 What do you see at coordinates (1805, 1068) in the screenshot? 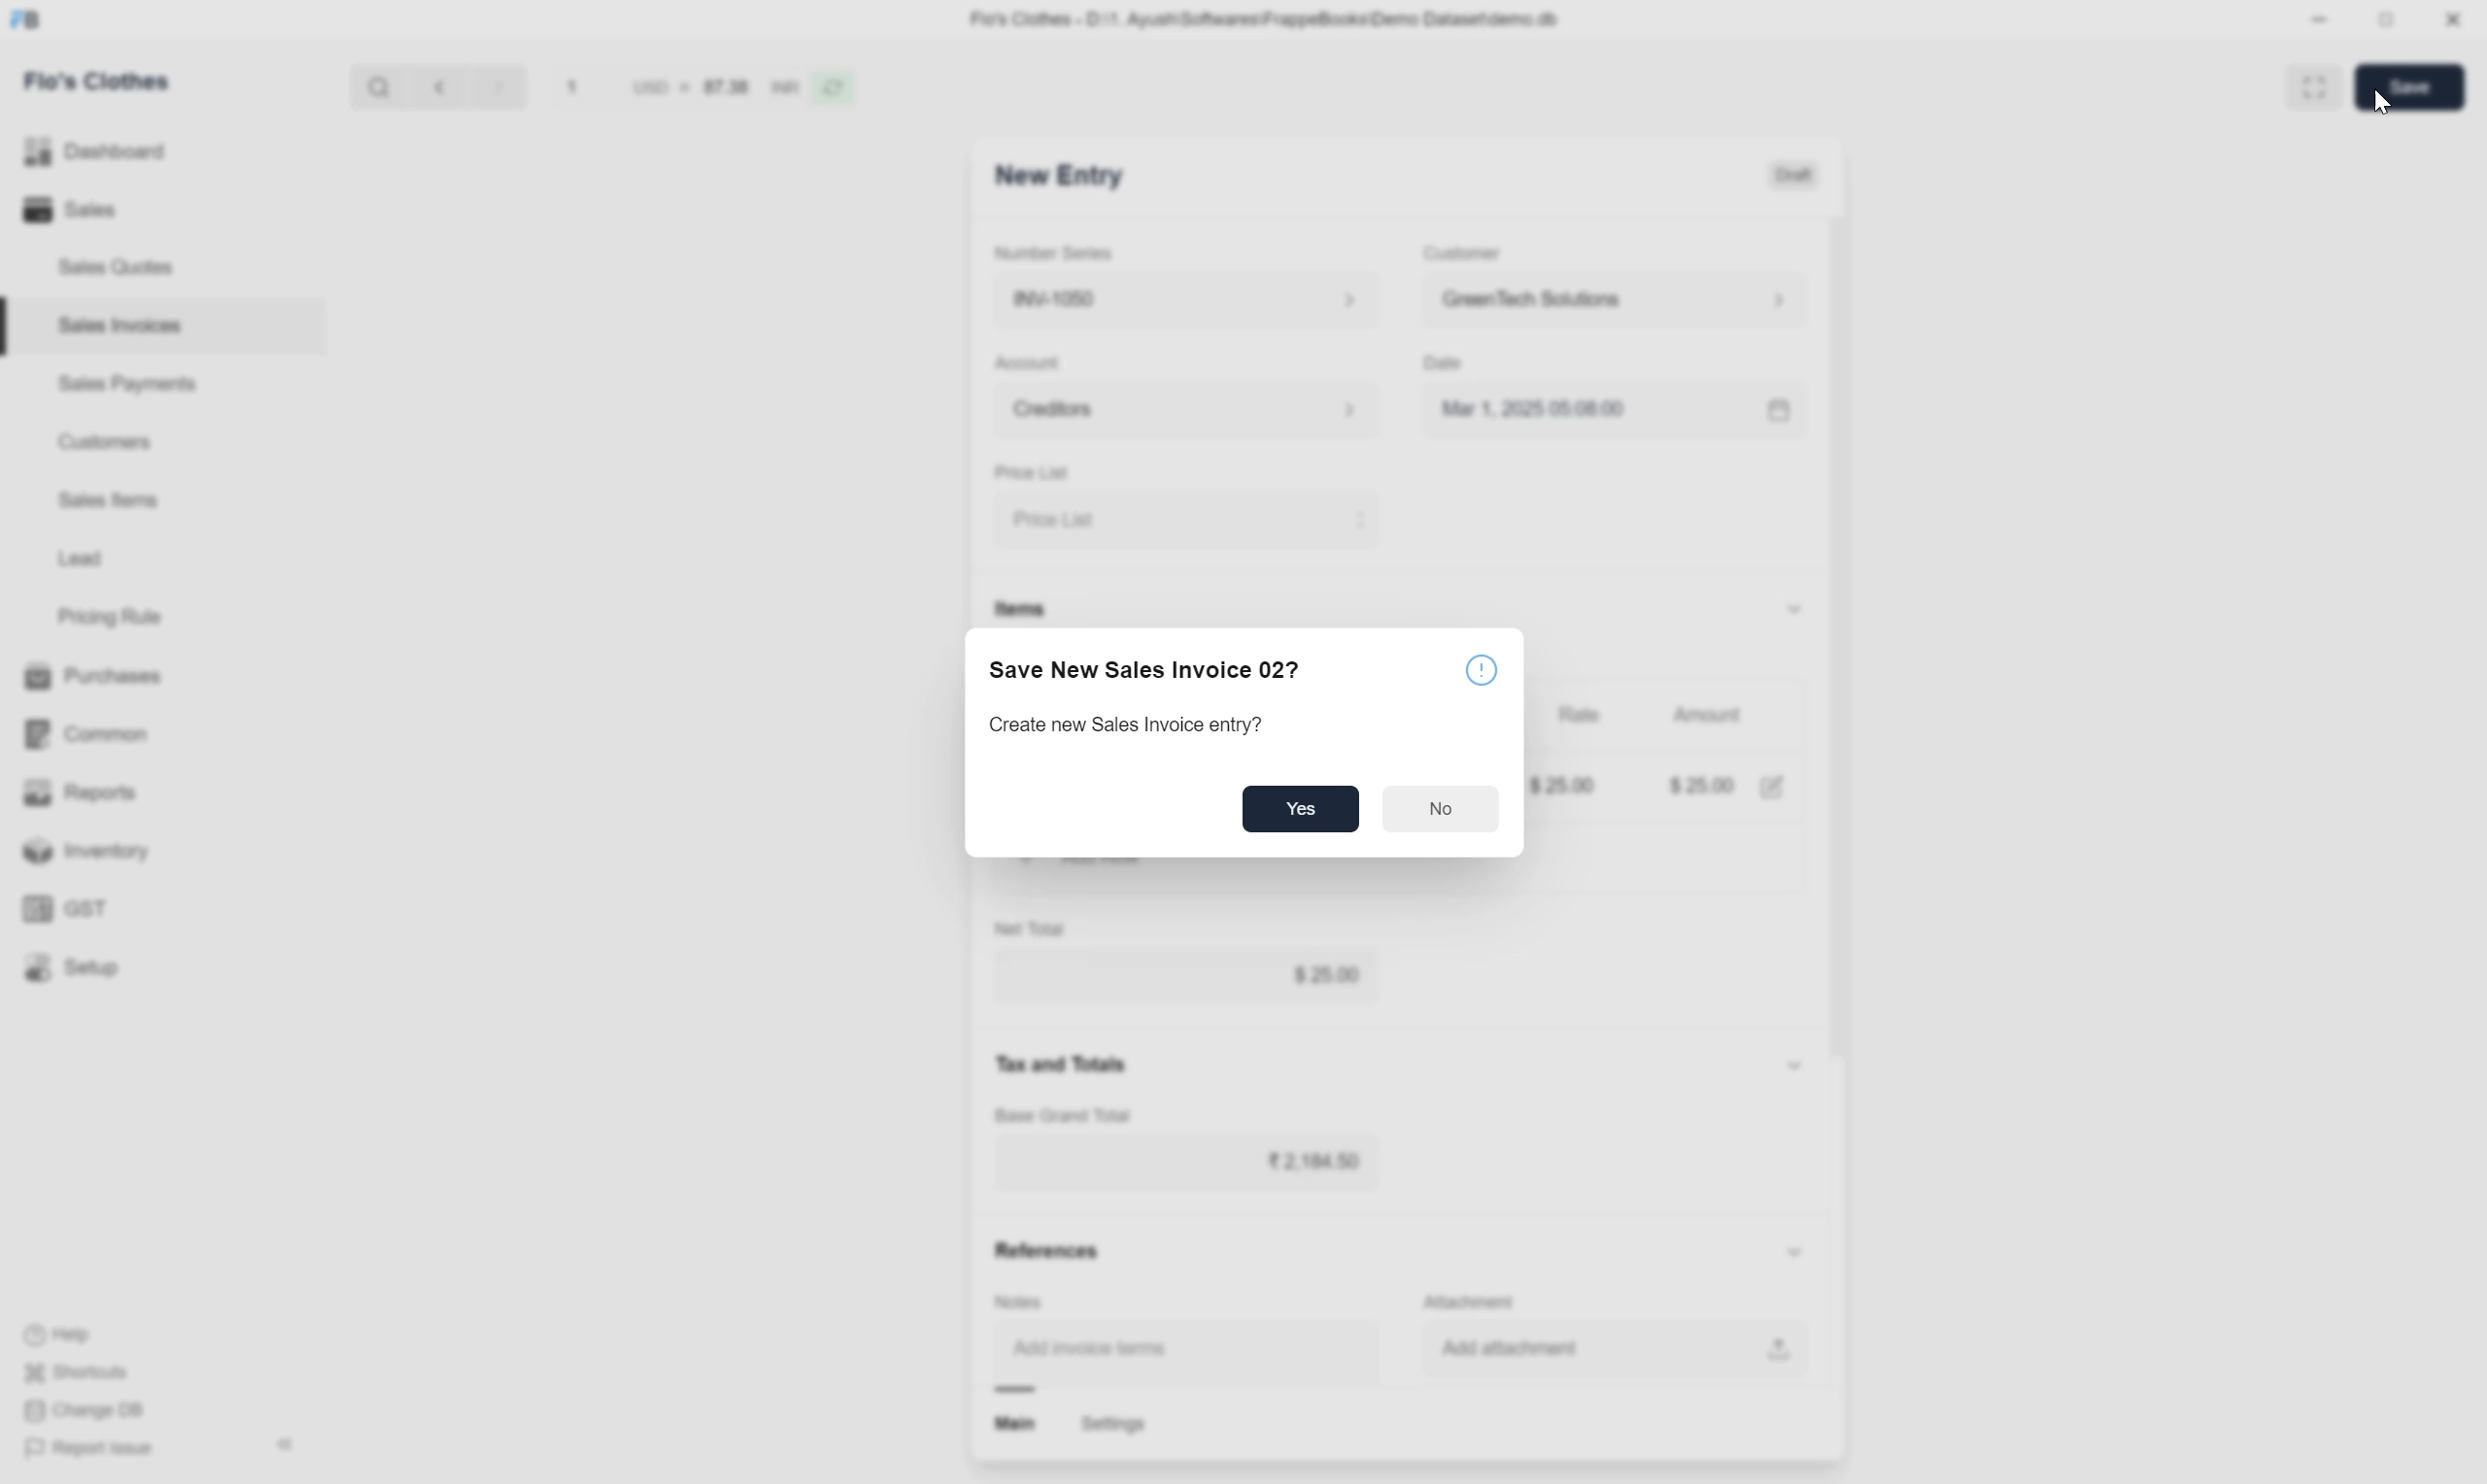
I see `show or hide tax totals ` at bounding box center [1805, 1068].